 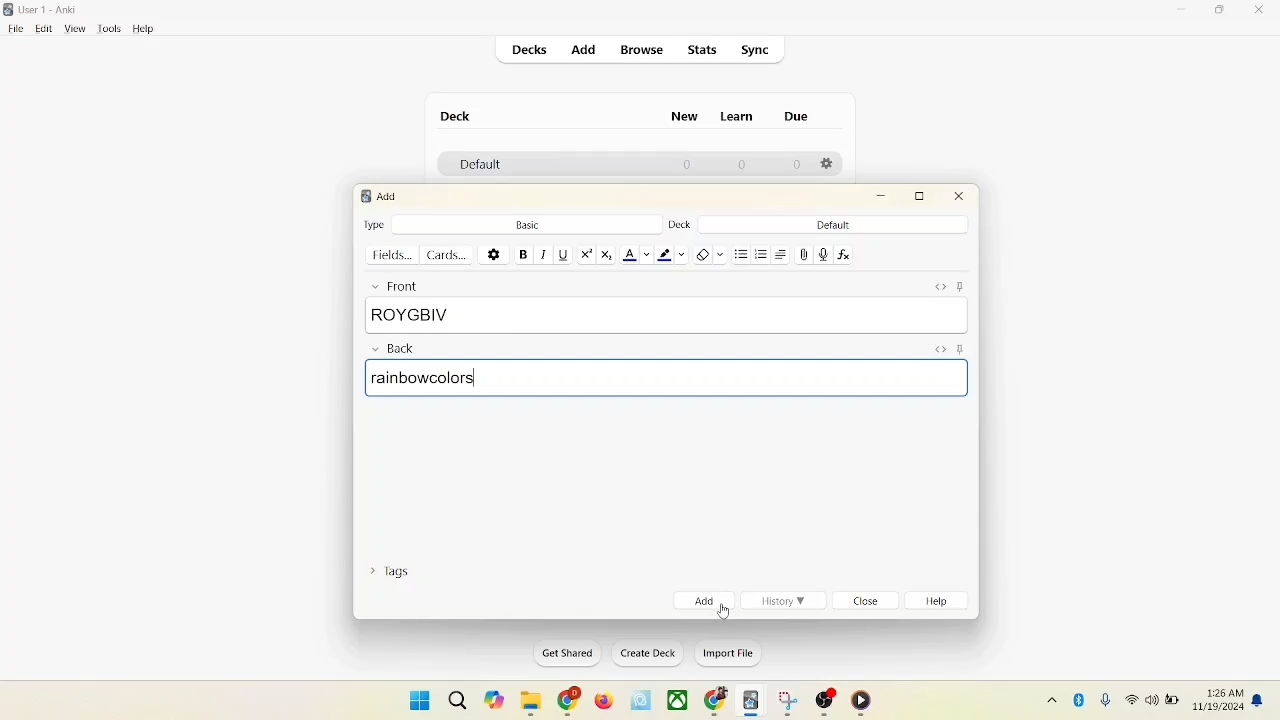 I want to click on date, so click(x=1220, y=708).